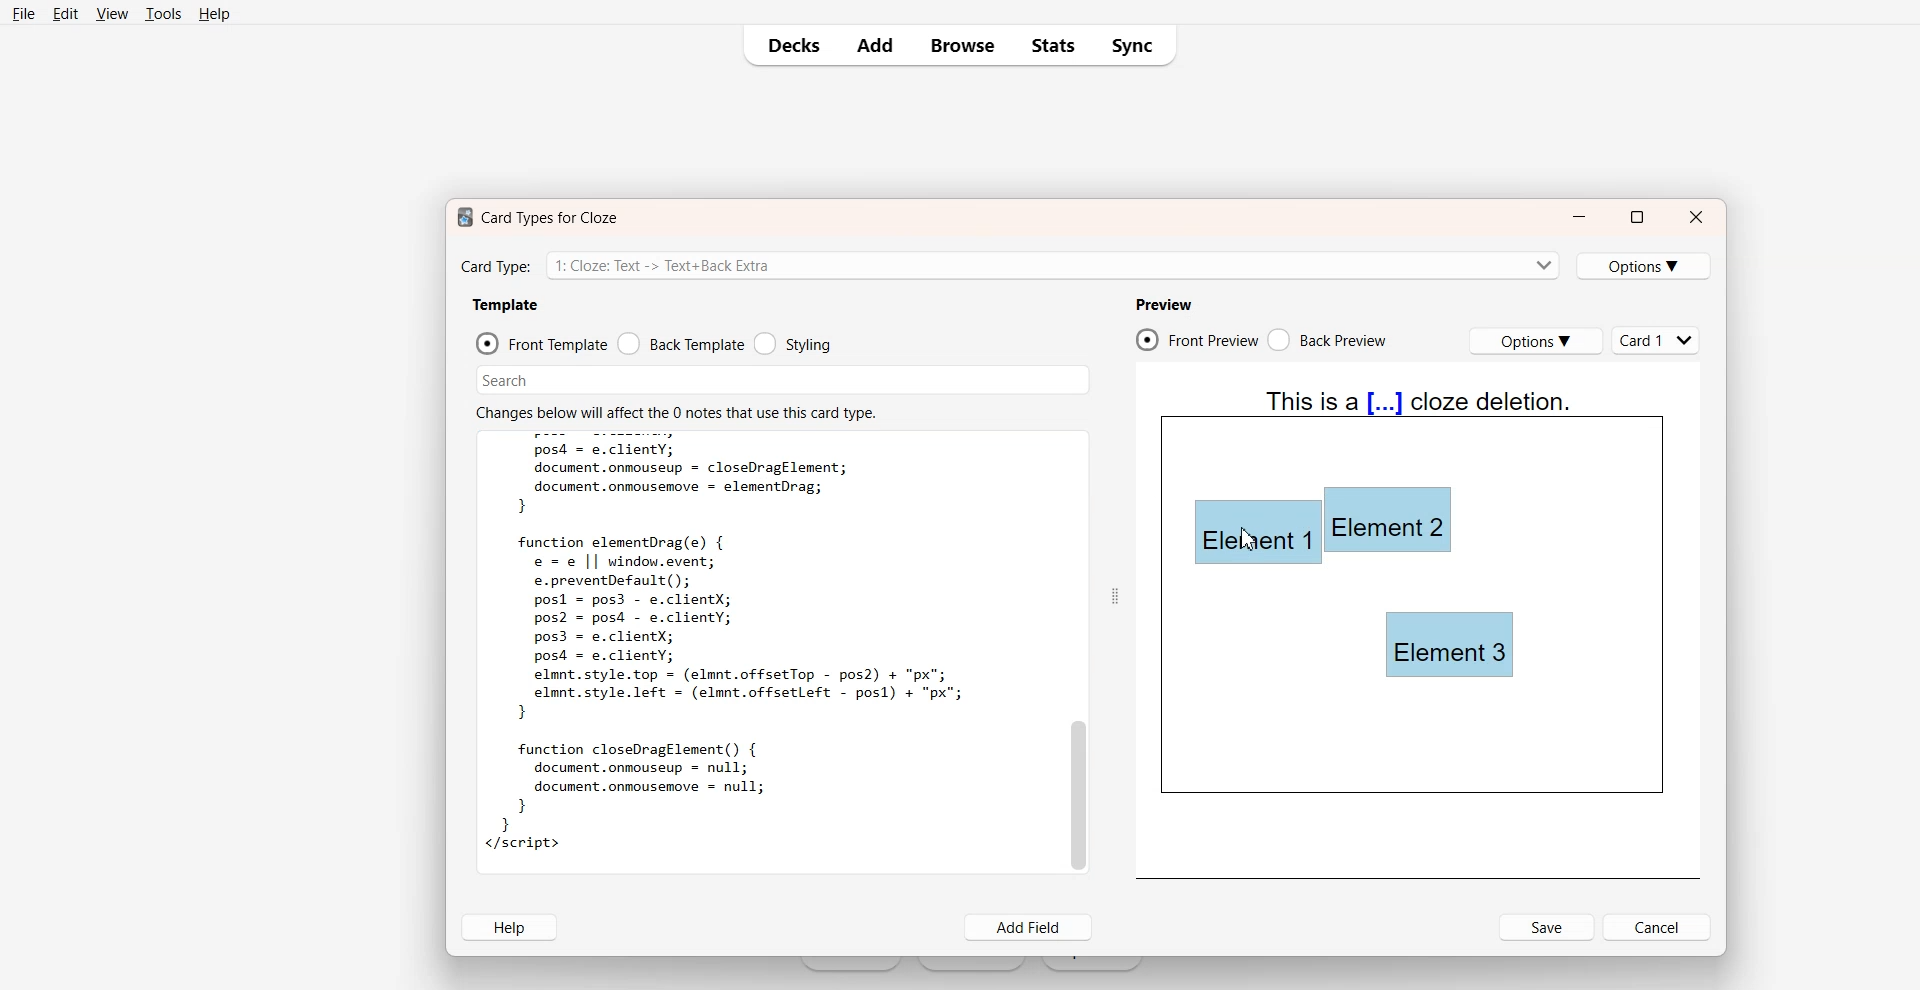 The image size is (1920, 990). Describe the element at coordinates (873, 45) in the screenshot. I see `Add` at that location.